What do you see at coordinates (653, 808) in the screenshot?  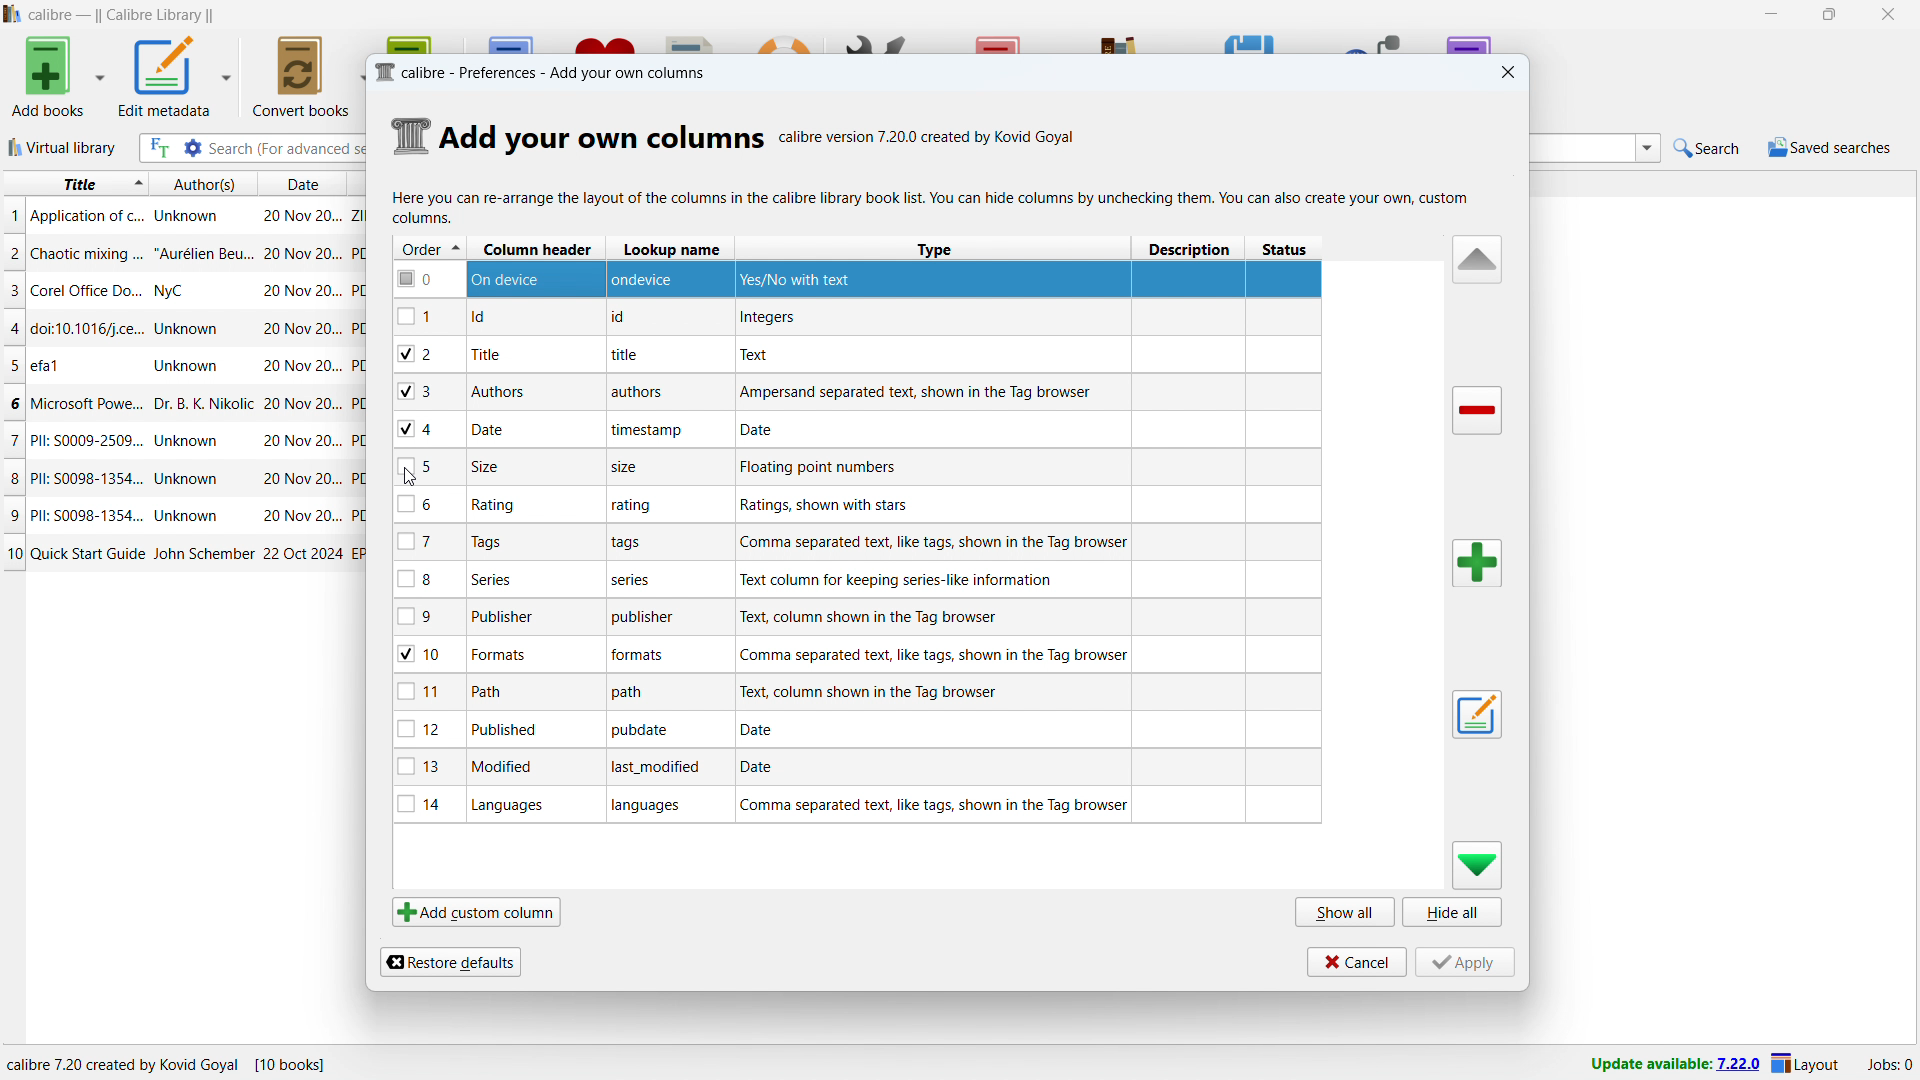 I see `languages` at bounding box center [653, 808].